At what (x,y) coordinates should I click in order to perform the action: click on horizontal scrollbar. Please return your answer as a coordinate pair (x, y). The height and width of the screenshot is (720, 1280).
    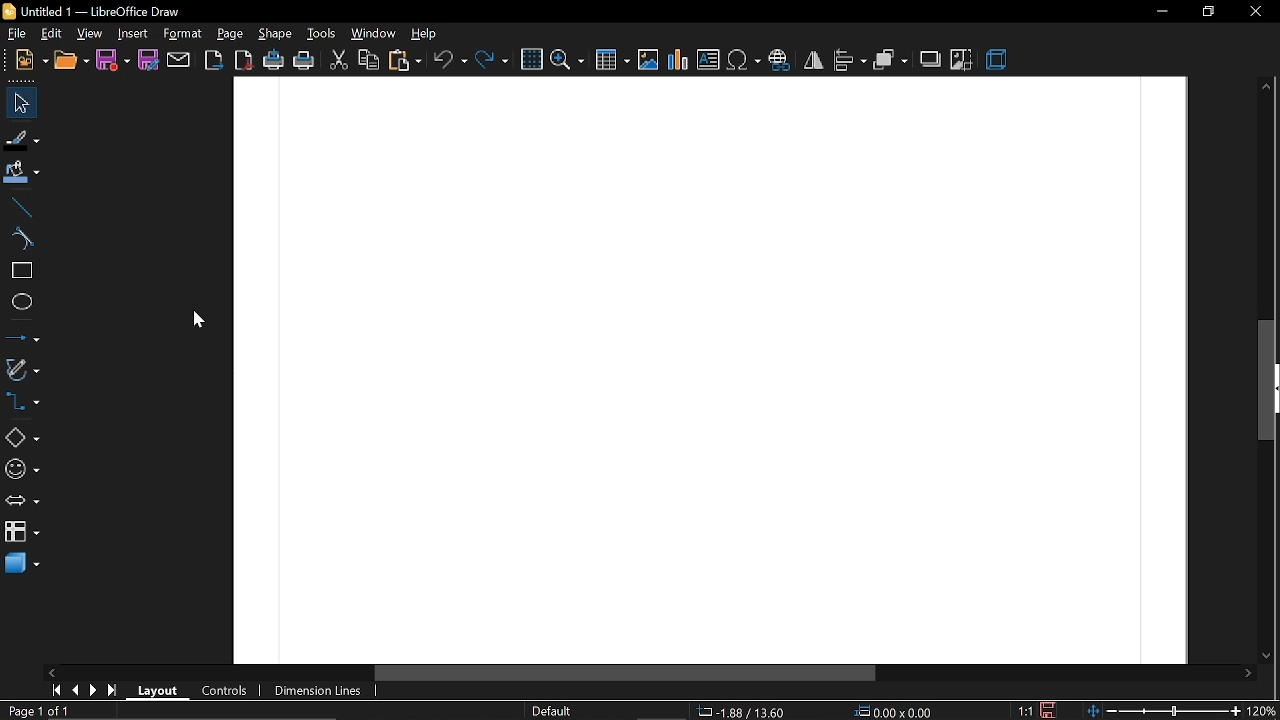
    Looking at the image, I should click on (630, 673).